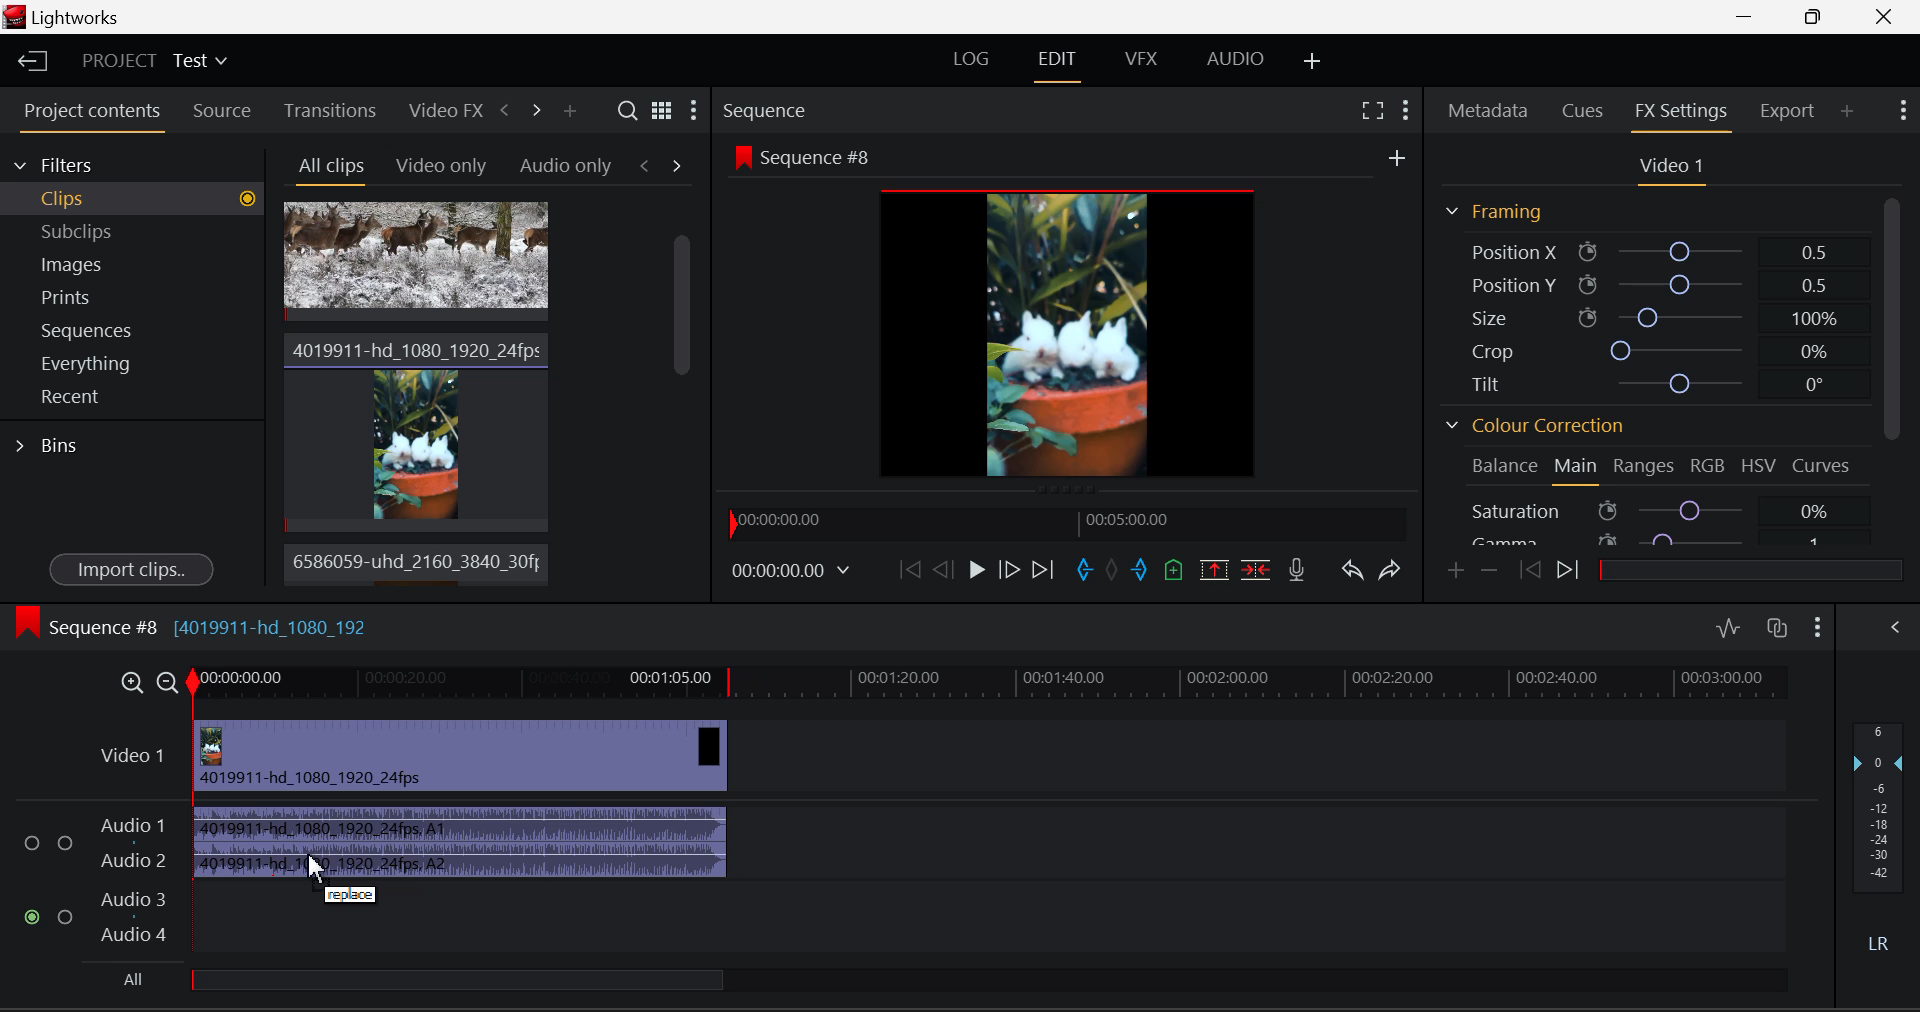 The width and height of the screenshot is (1920, 1012). Describe the element at coordinates (133, 398) in the screenshot. I see `Recent` at that location.